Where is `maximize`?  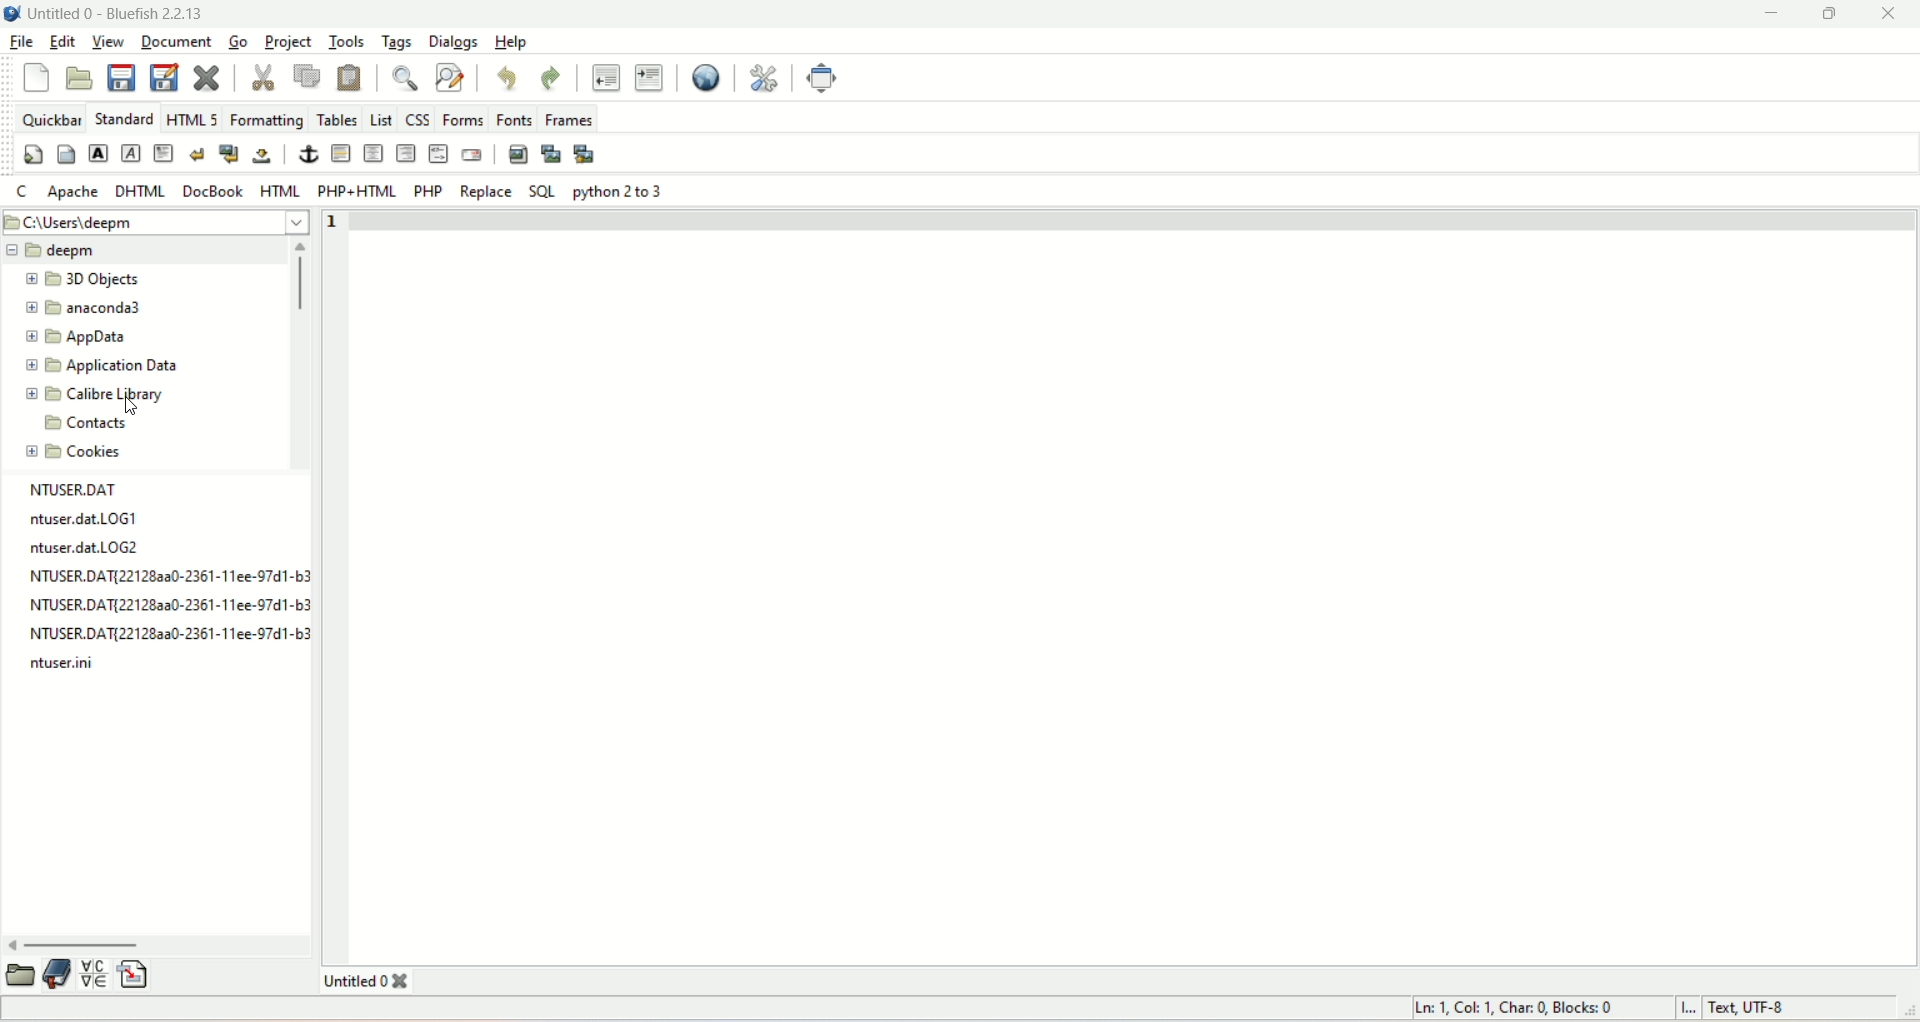
maximize is located at coordinates (1831, 15).